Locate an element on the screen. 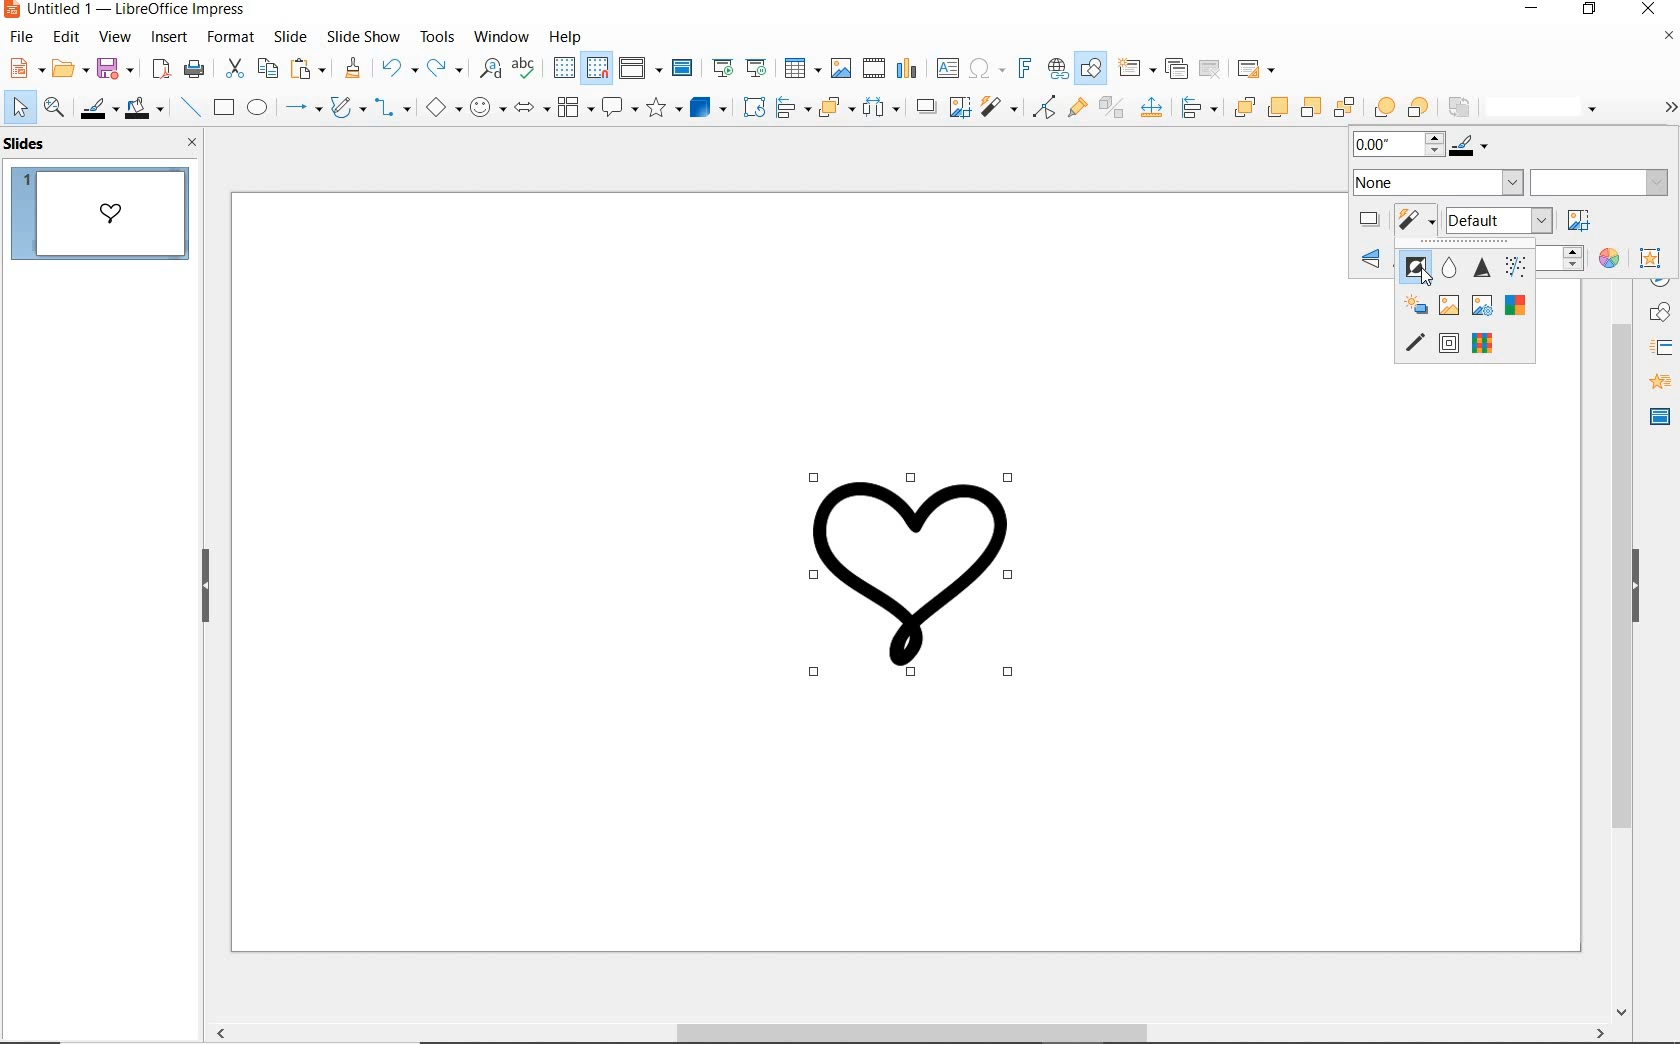 The height and width of the screenshot is (1044, 1680). reverse is located at coordinates (1460, 107).